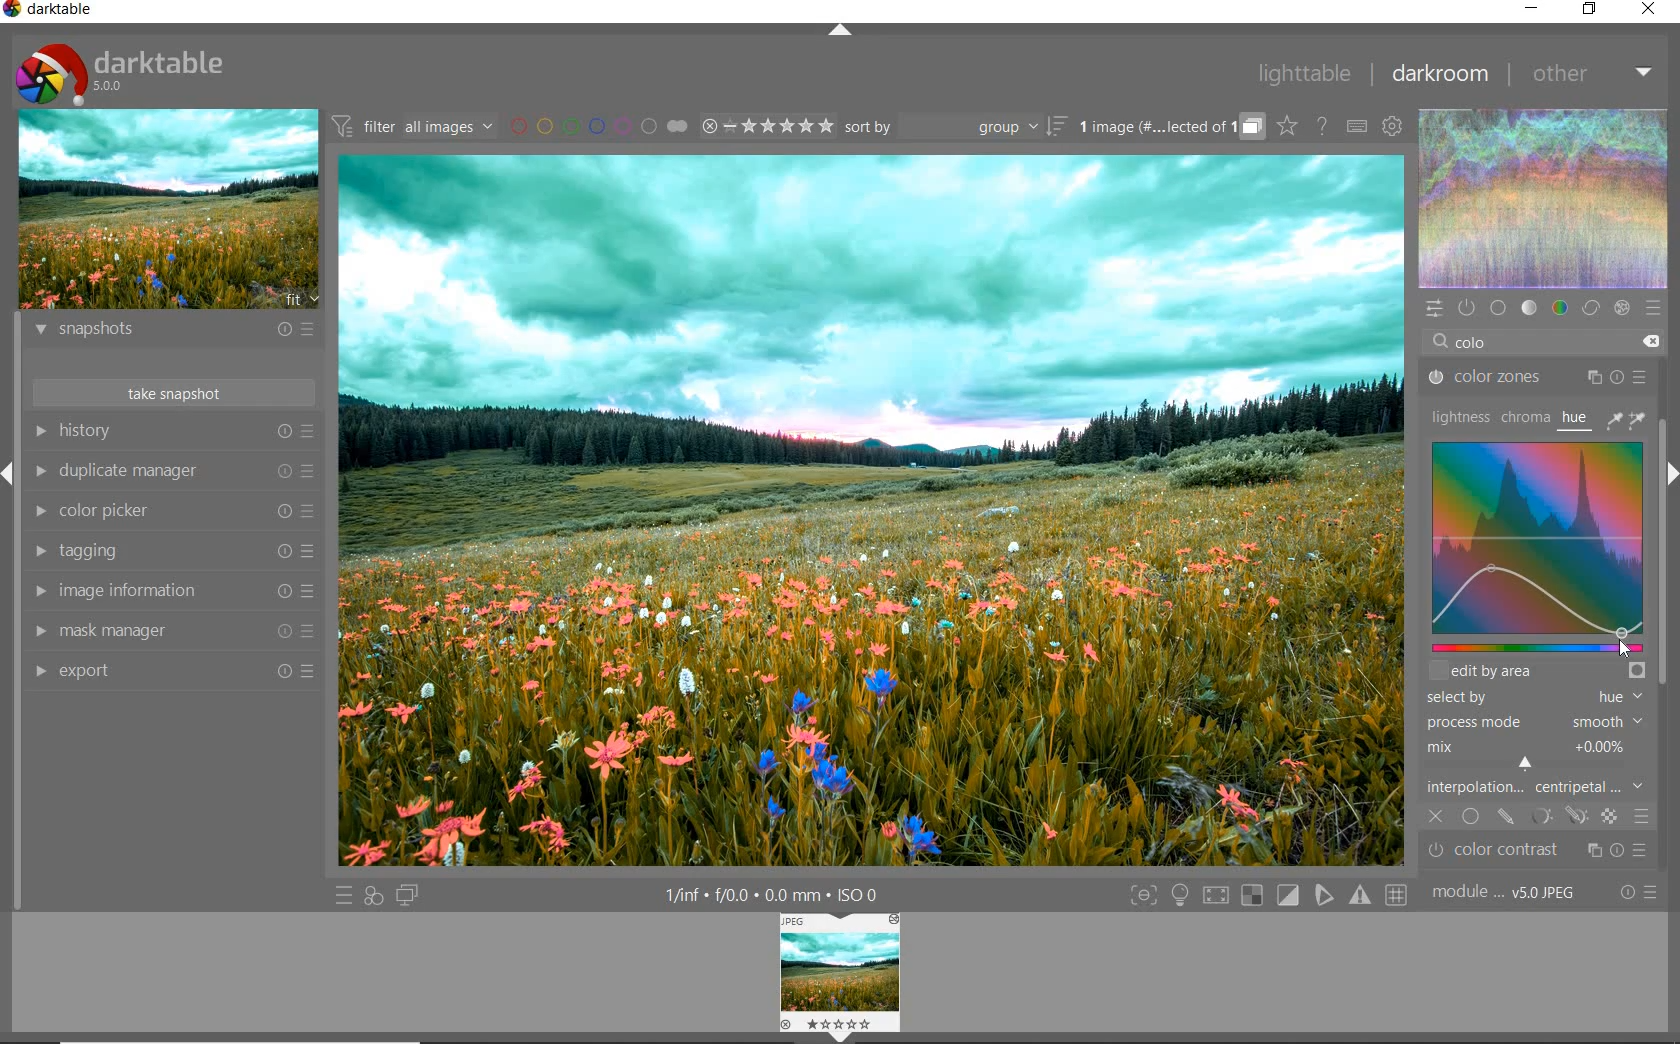  Describe the element at coordinates (1533, 724) in the screenshot. I see `process mode` at that location.